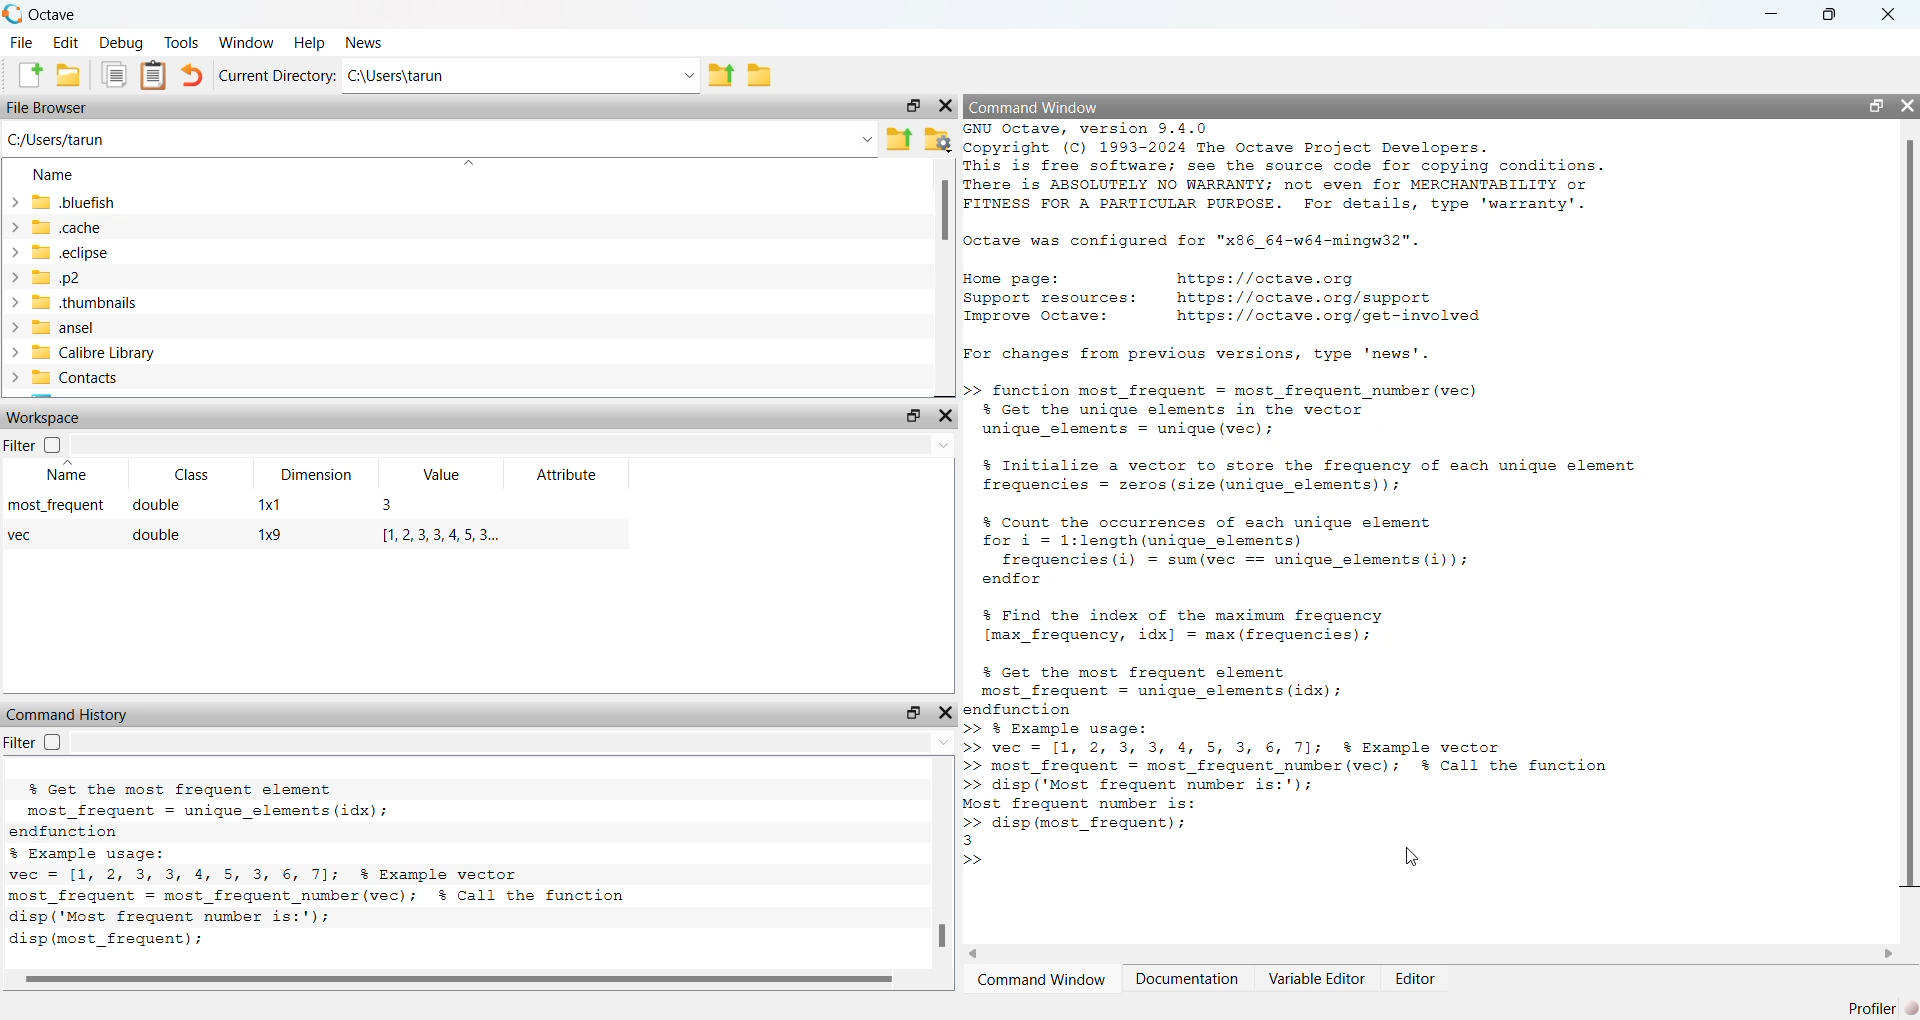 This screenshot has height=1020, width=1920. I want to click on Filter, so click(34, 744).